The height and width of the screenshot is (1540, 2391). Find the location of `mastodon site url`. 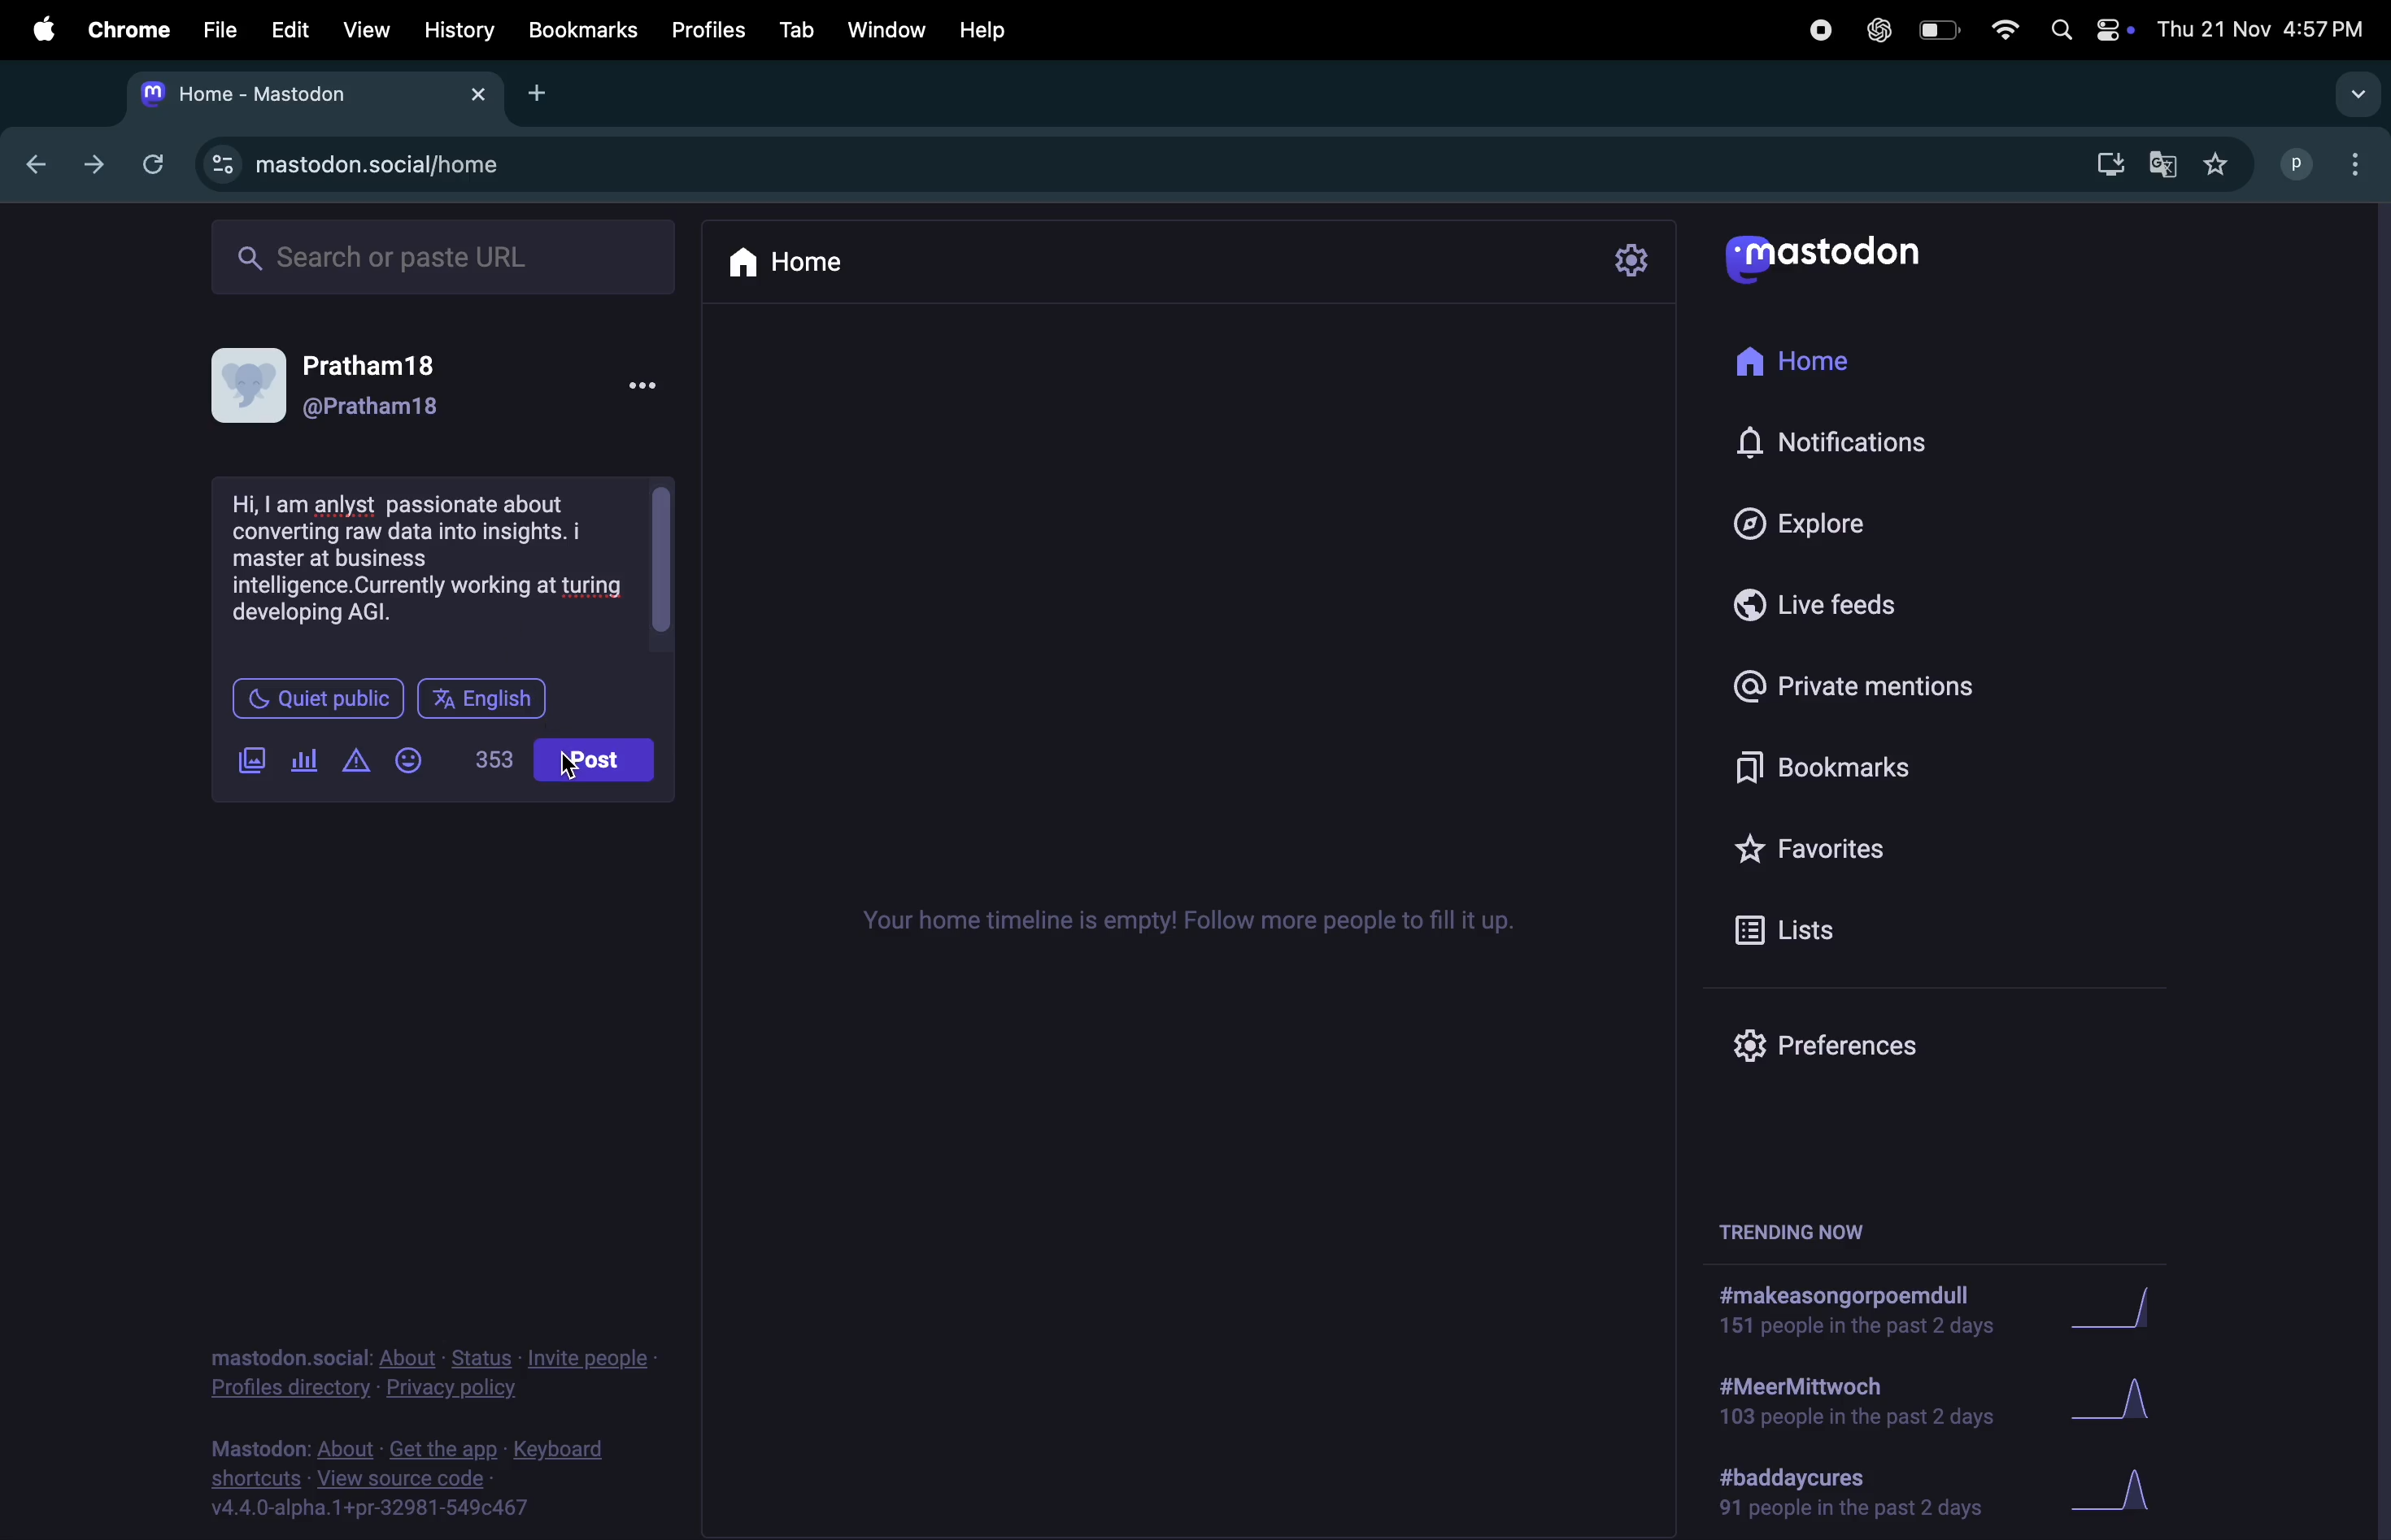

mastodon site url is located at coordinates (414, 168).